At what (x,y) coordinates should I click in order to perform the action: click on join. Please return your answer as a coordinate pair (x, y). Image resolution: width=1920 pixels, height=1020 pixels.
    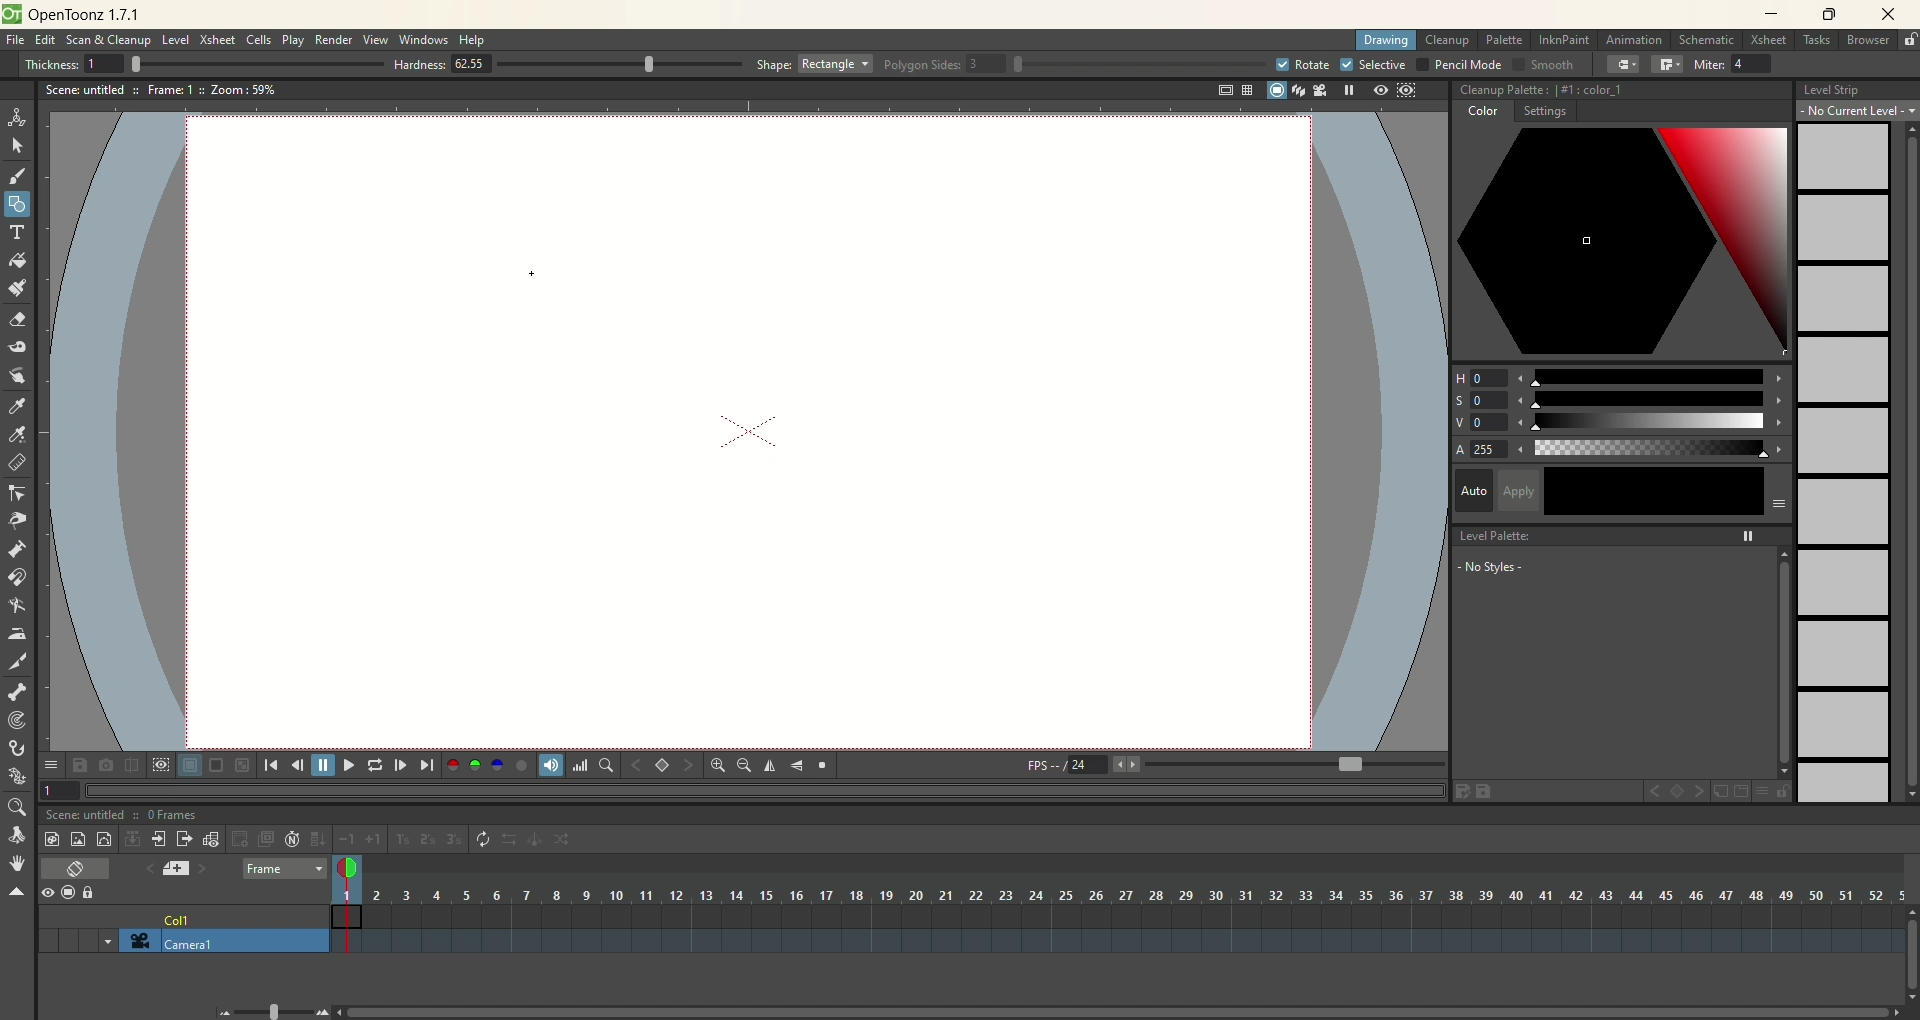
    Looking at the image, I should click on (1667, 65).